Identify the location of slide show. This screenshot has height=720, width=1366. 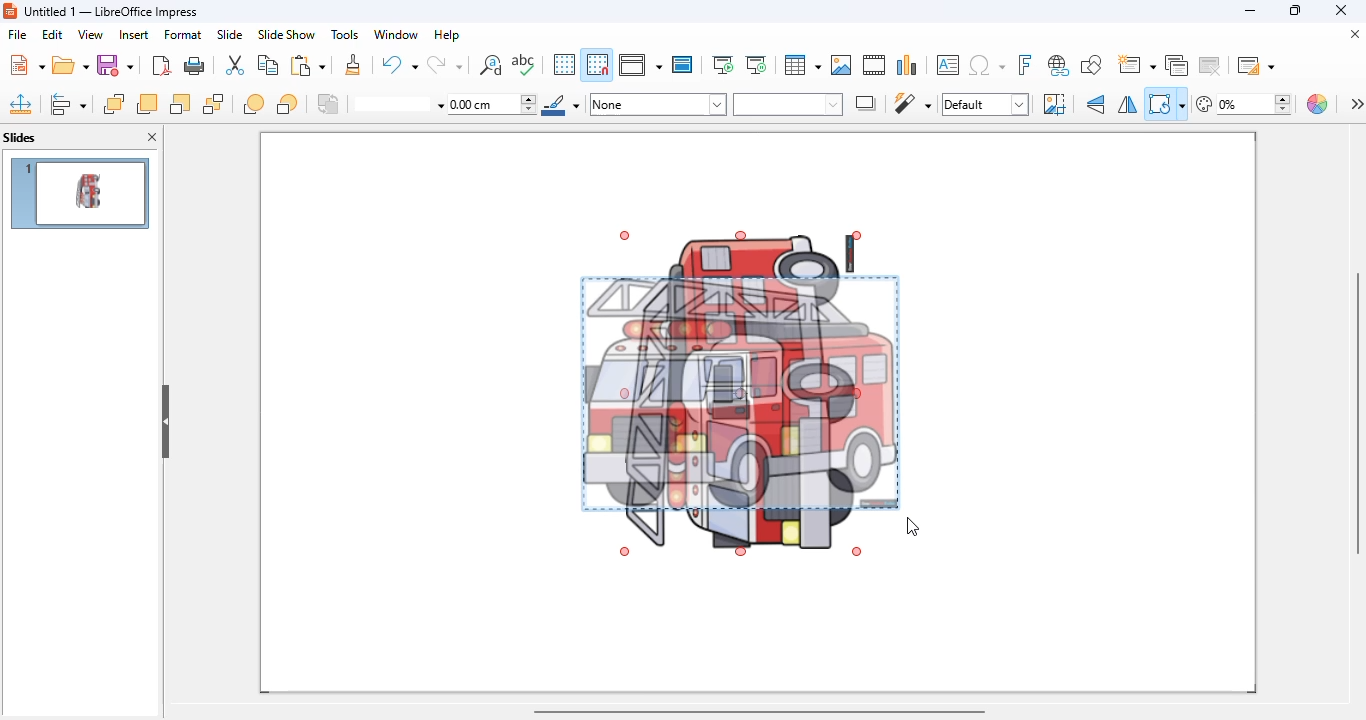
(286, 34).